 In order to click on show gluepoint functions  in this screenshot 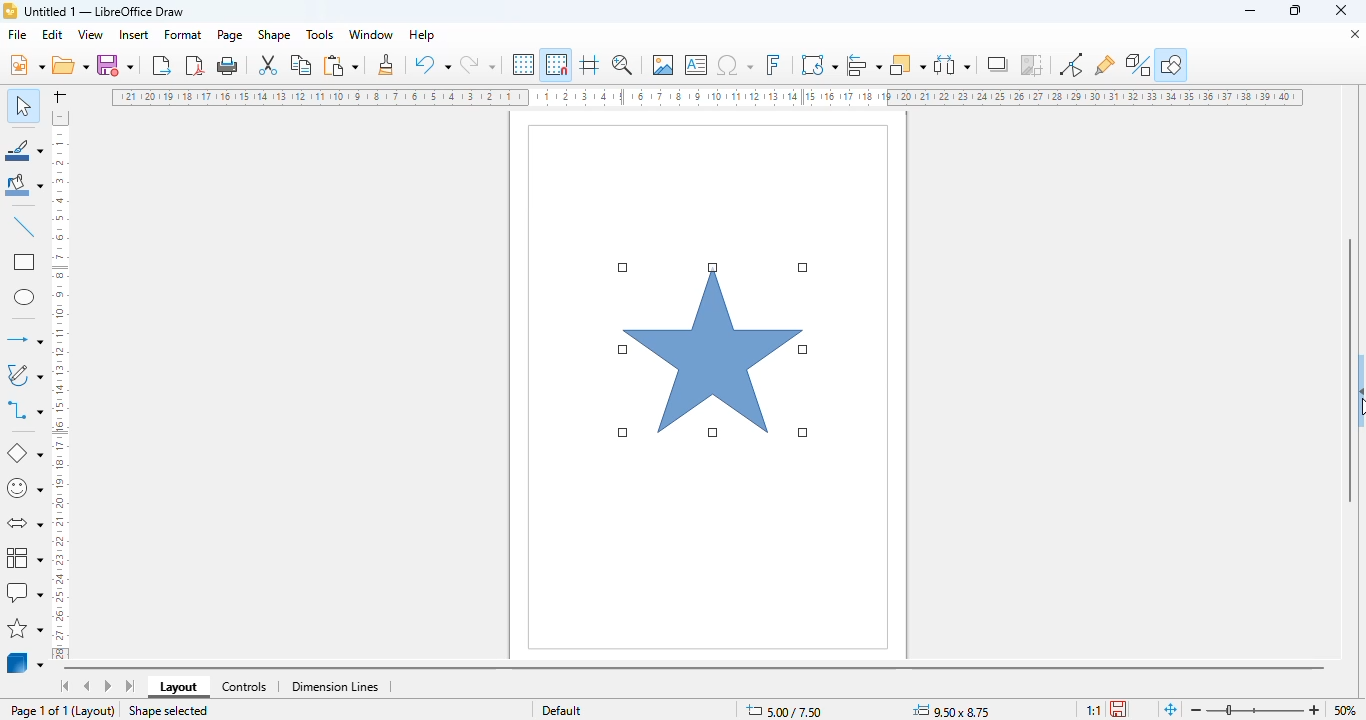, I will do `click(1105, 65)`.